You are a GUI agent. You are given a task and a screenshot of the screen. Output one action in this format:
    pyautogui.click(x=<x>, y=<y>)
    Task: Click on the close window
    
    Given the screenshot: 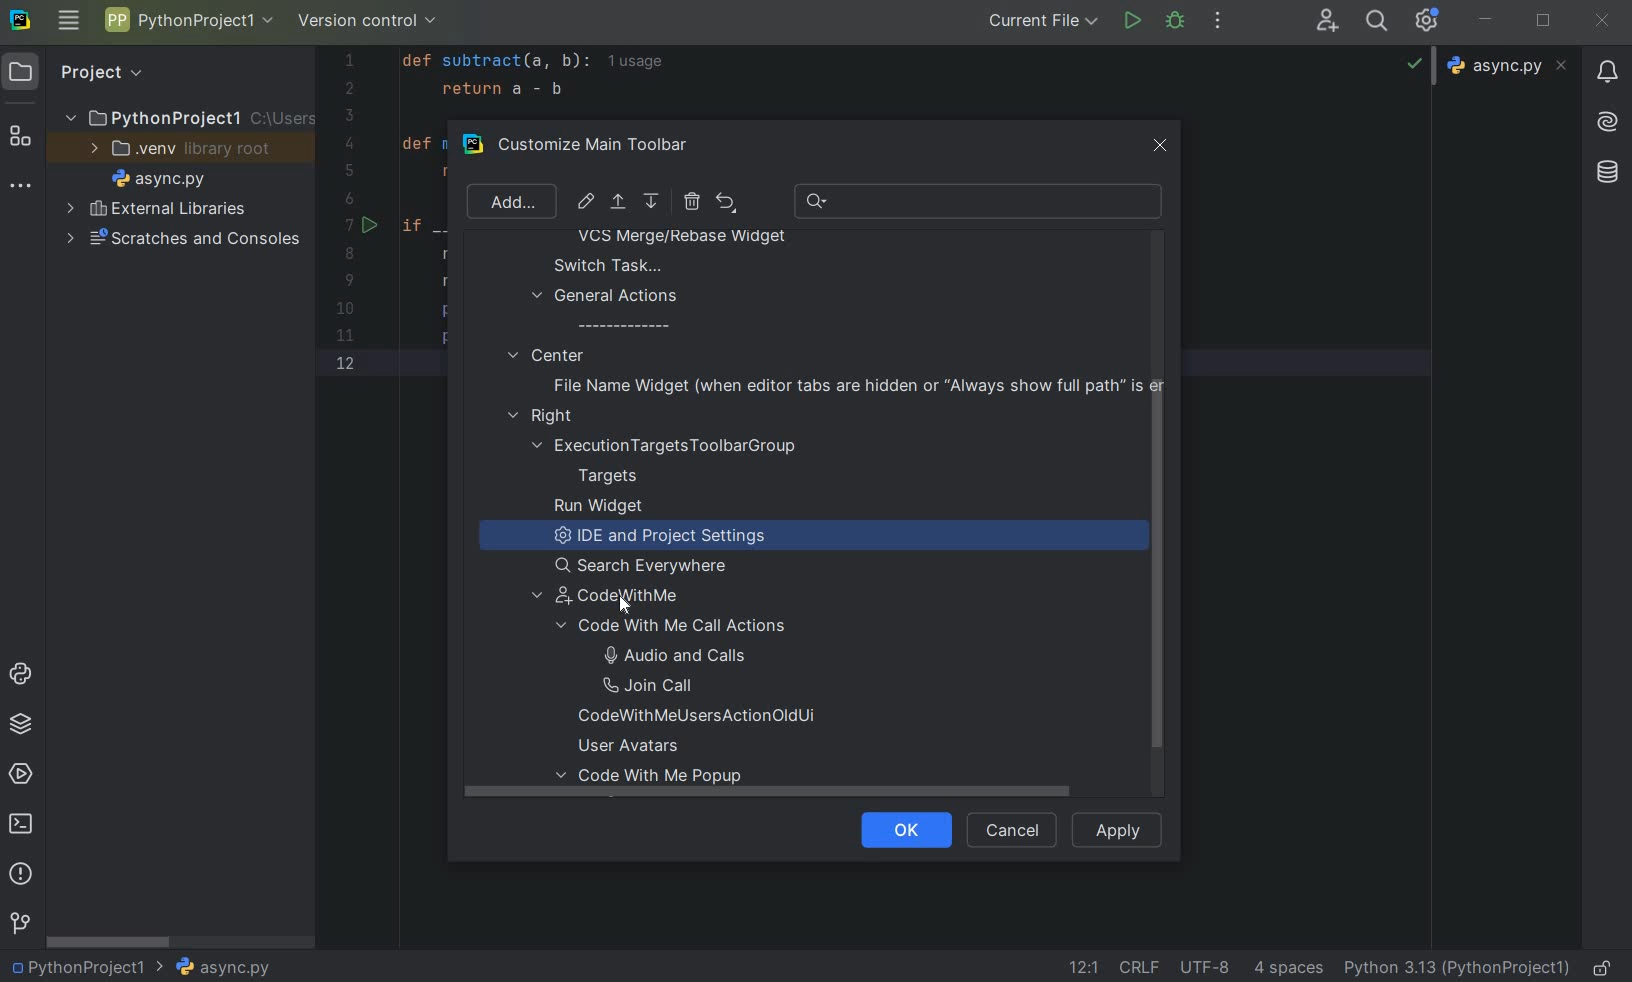 What is the action you would take?
    pyautogui.click(x=1162, y=142)
    